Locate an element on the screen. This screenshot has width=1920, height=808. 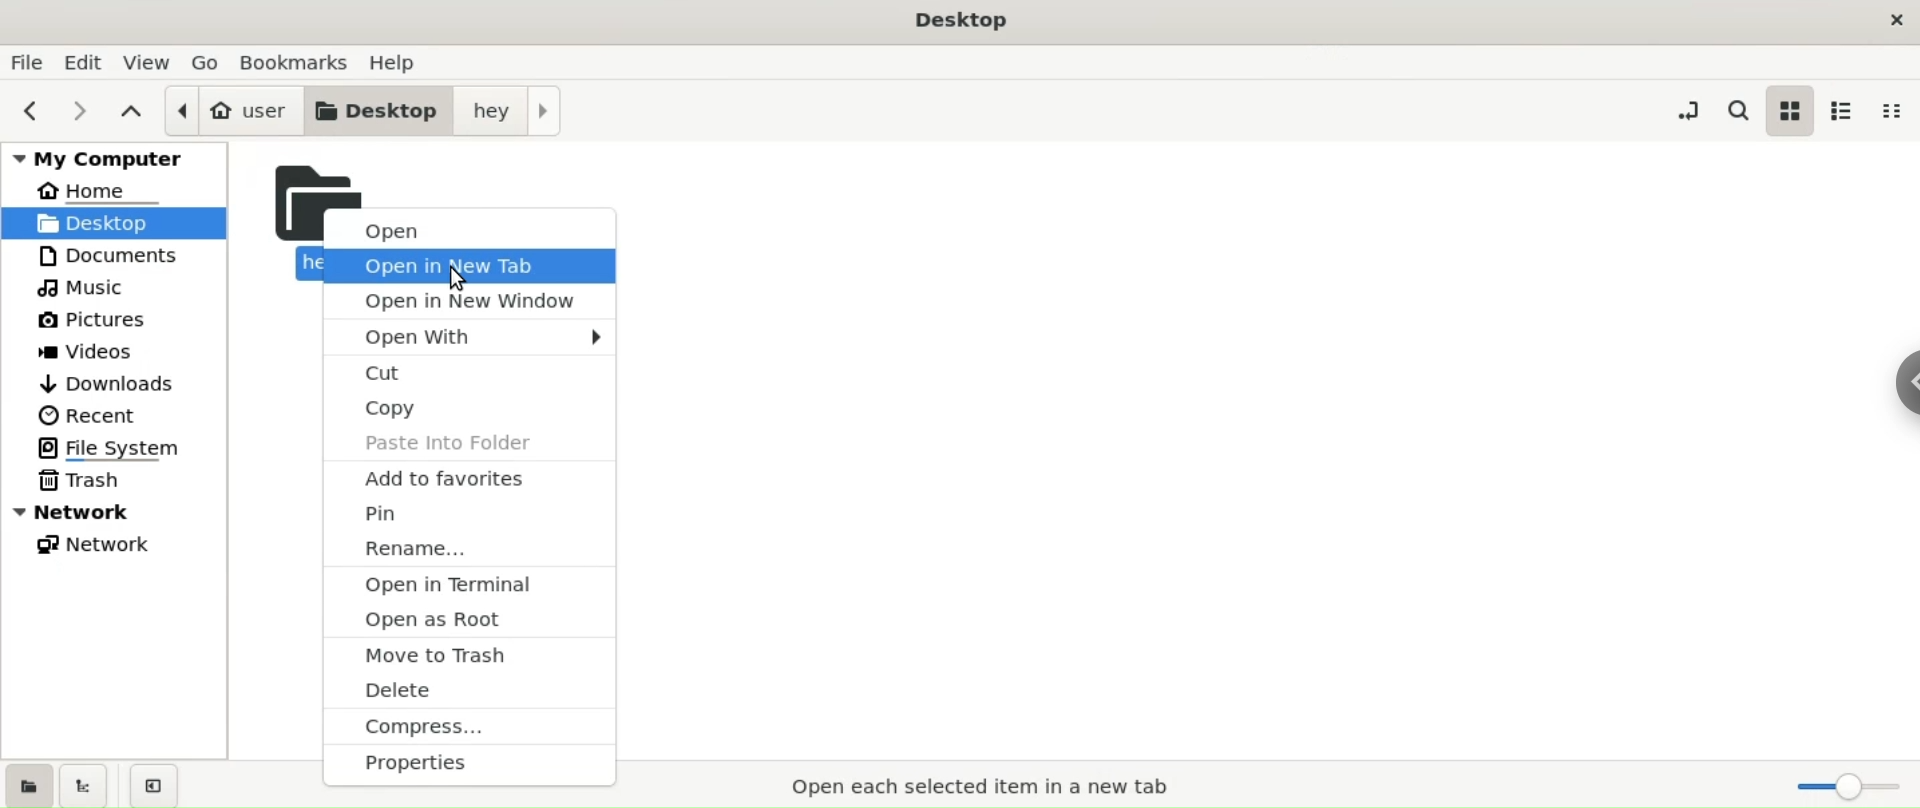
documents is located at coordinates (122, 256).